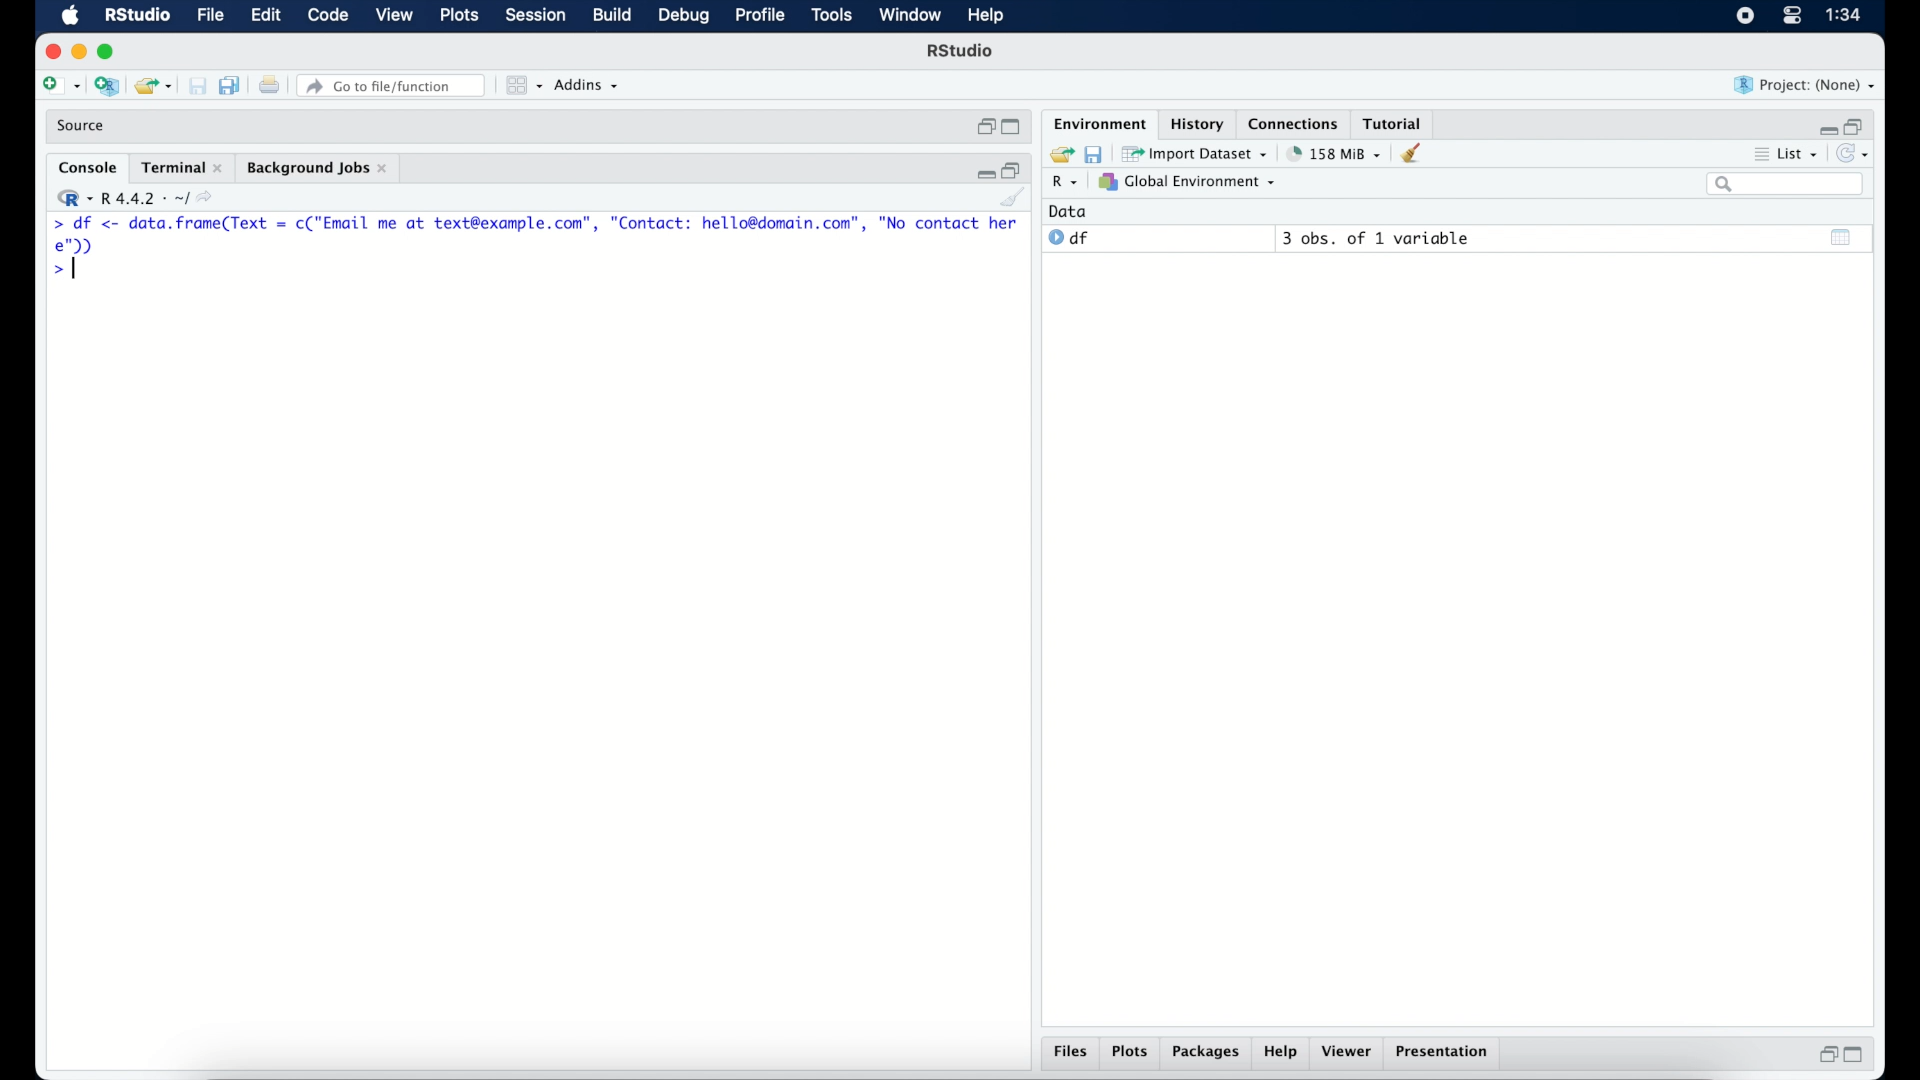  What do you see at coordinates (1856, 1056) in the screenshot?
I see `maximize` at bounding box center [1856, 1056].